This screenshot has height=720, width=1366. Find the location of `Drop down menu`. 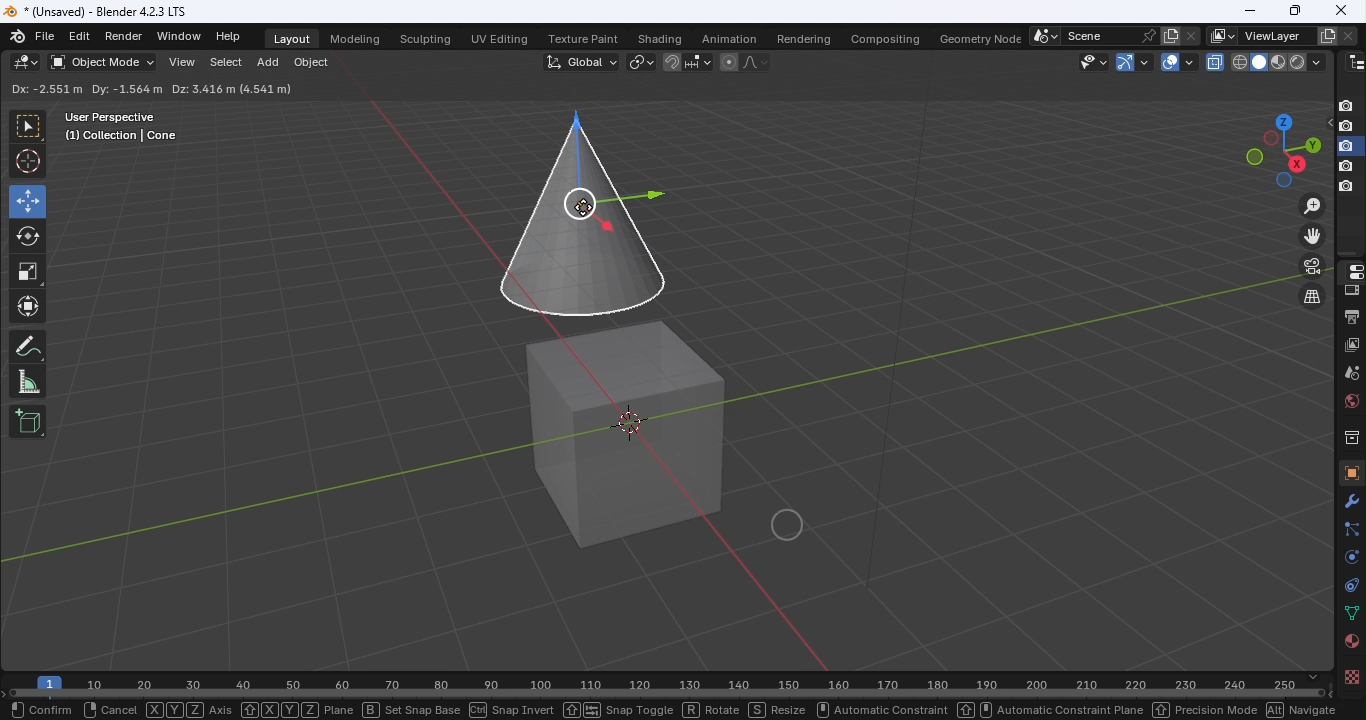

Drop down menu is located at coordinates (1295, 88).